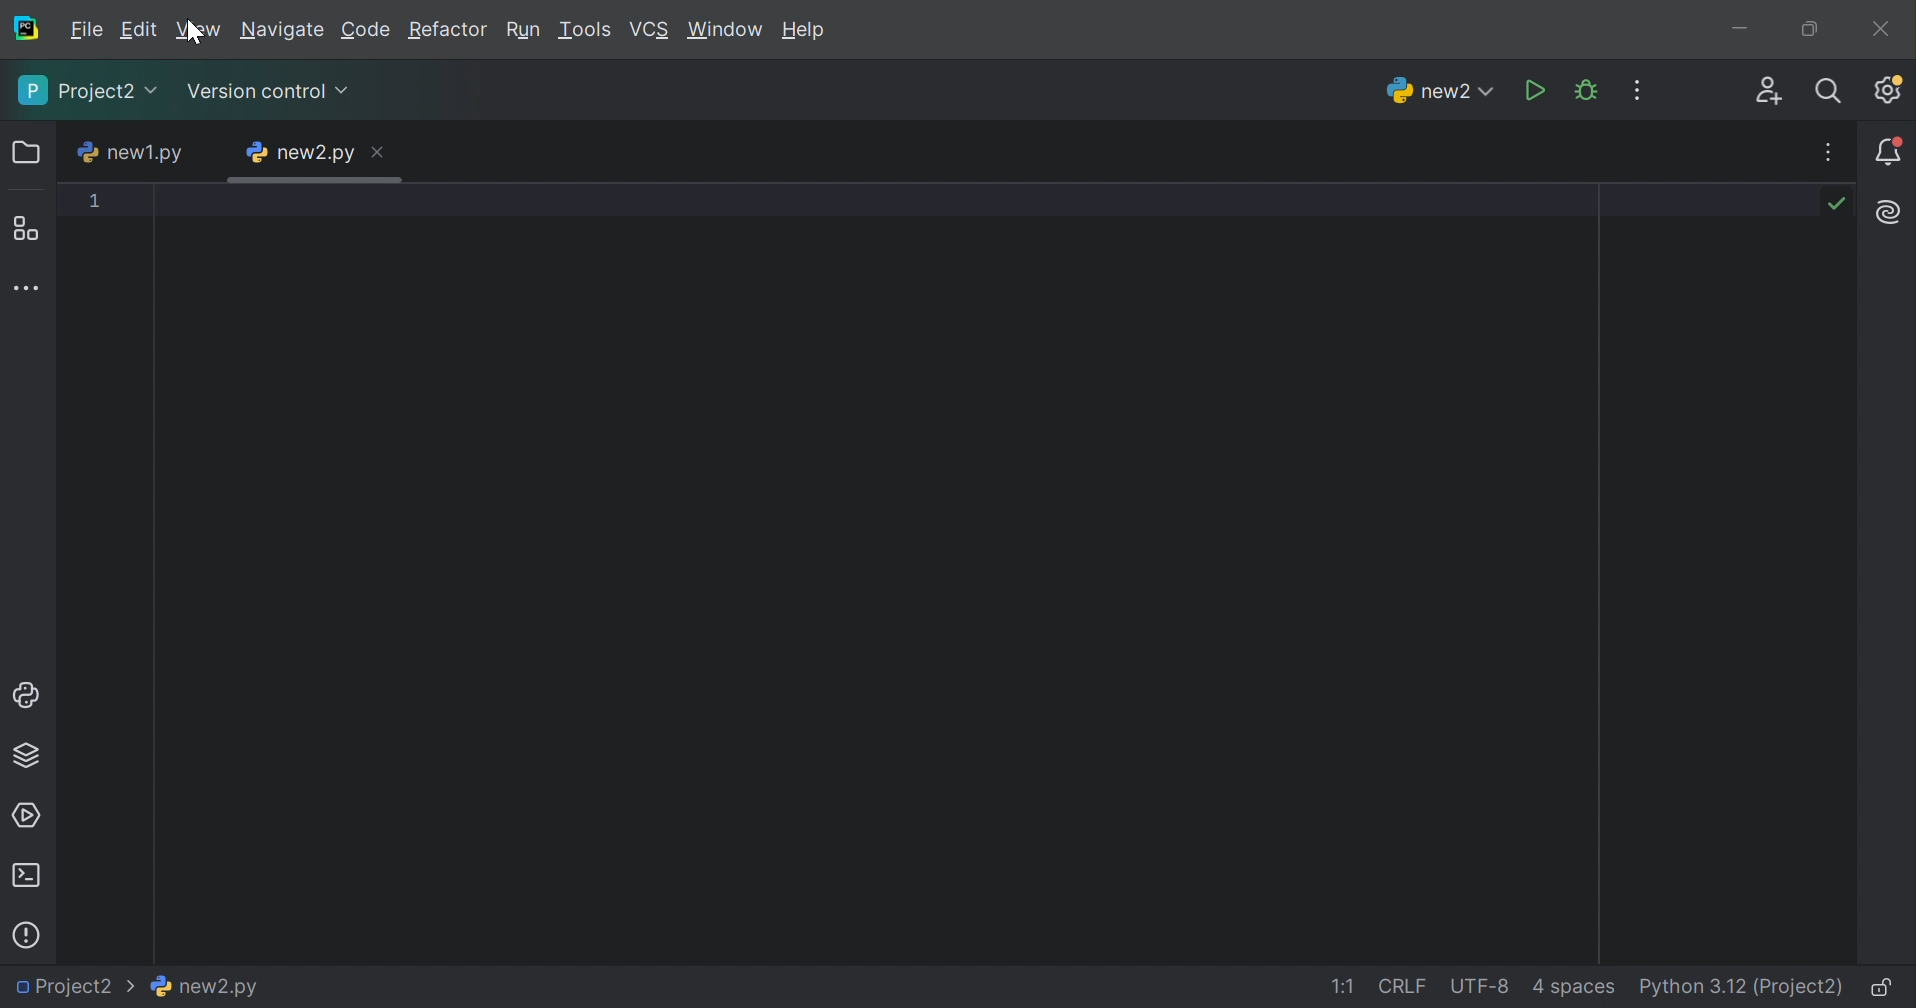 The width and height of the screenshot is (1916, 1008). I want to click on CRLF, so click(1400, 985).